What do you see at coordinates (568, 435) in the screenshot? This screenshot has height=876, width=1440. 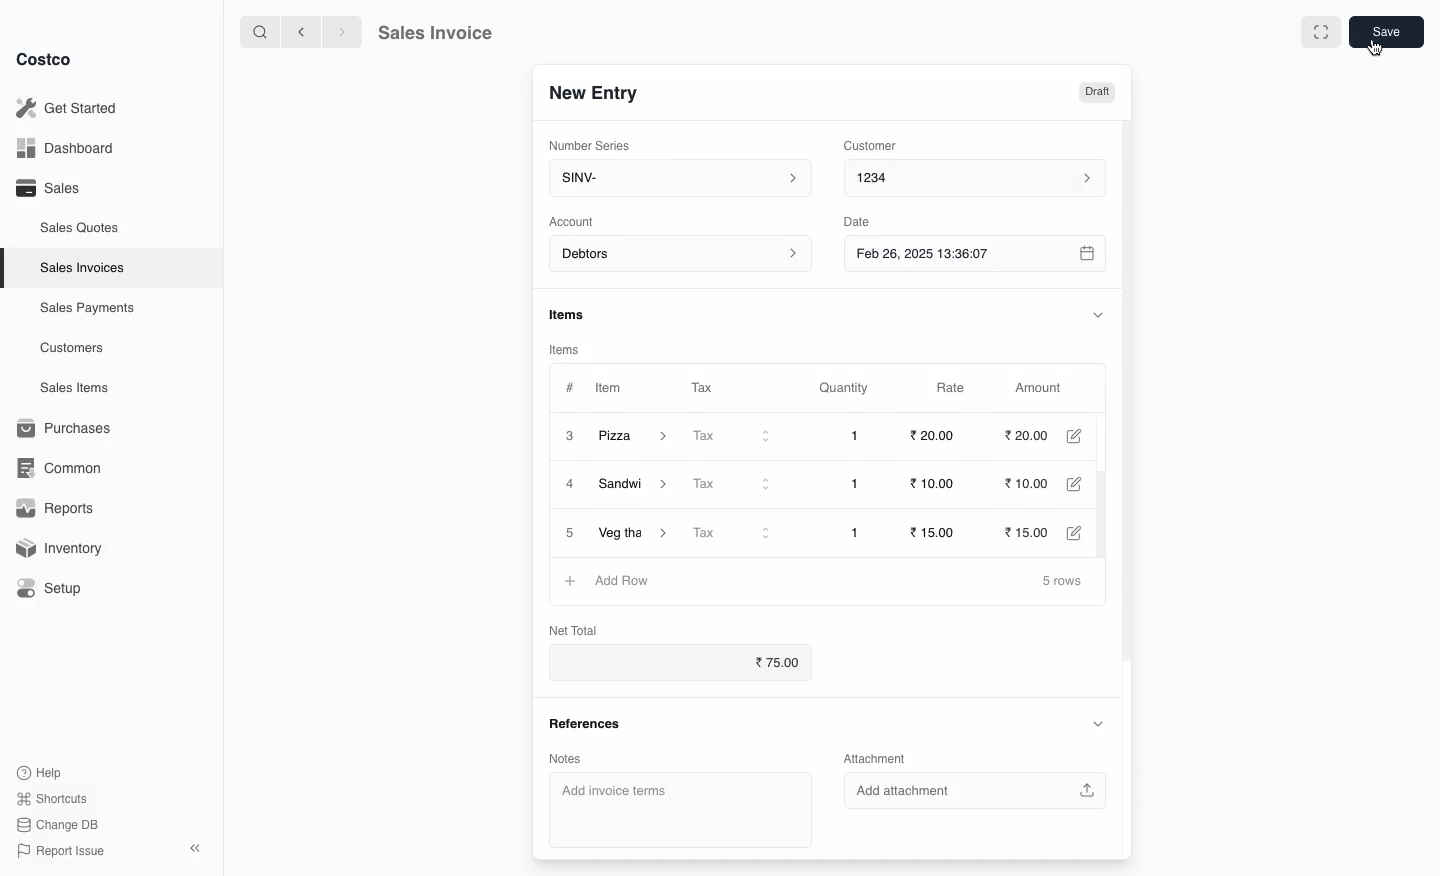 I see `3` at bounding box center [568, 435].